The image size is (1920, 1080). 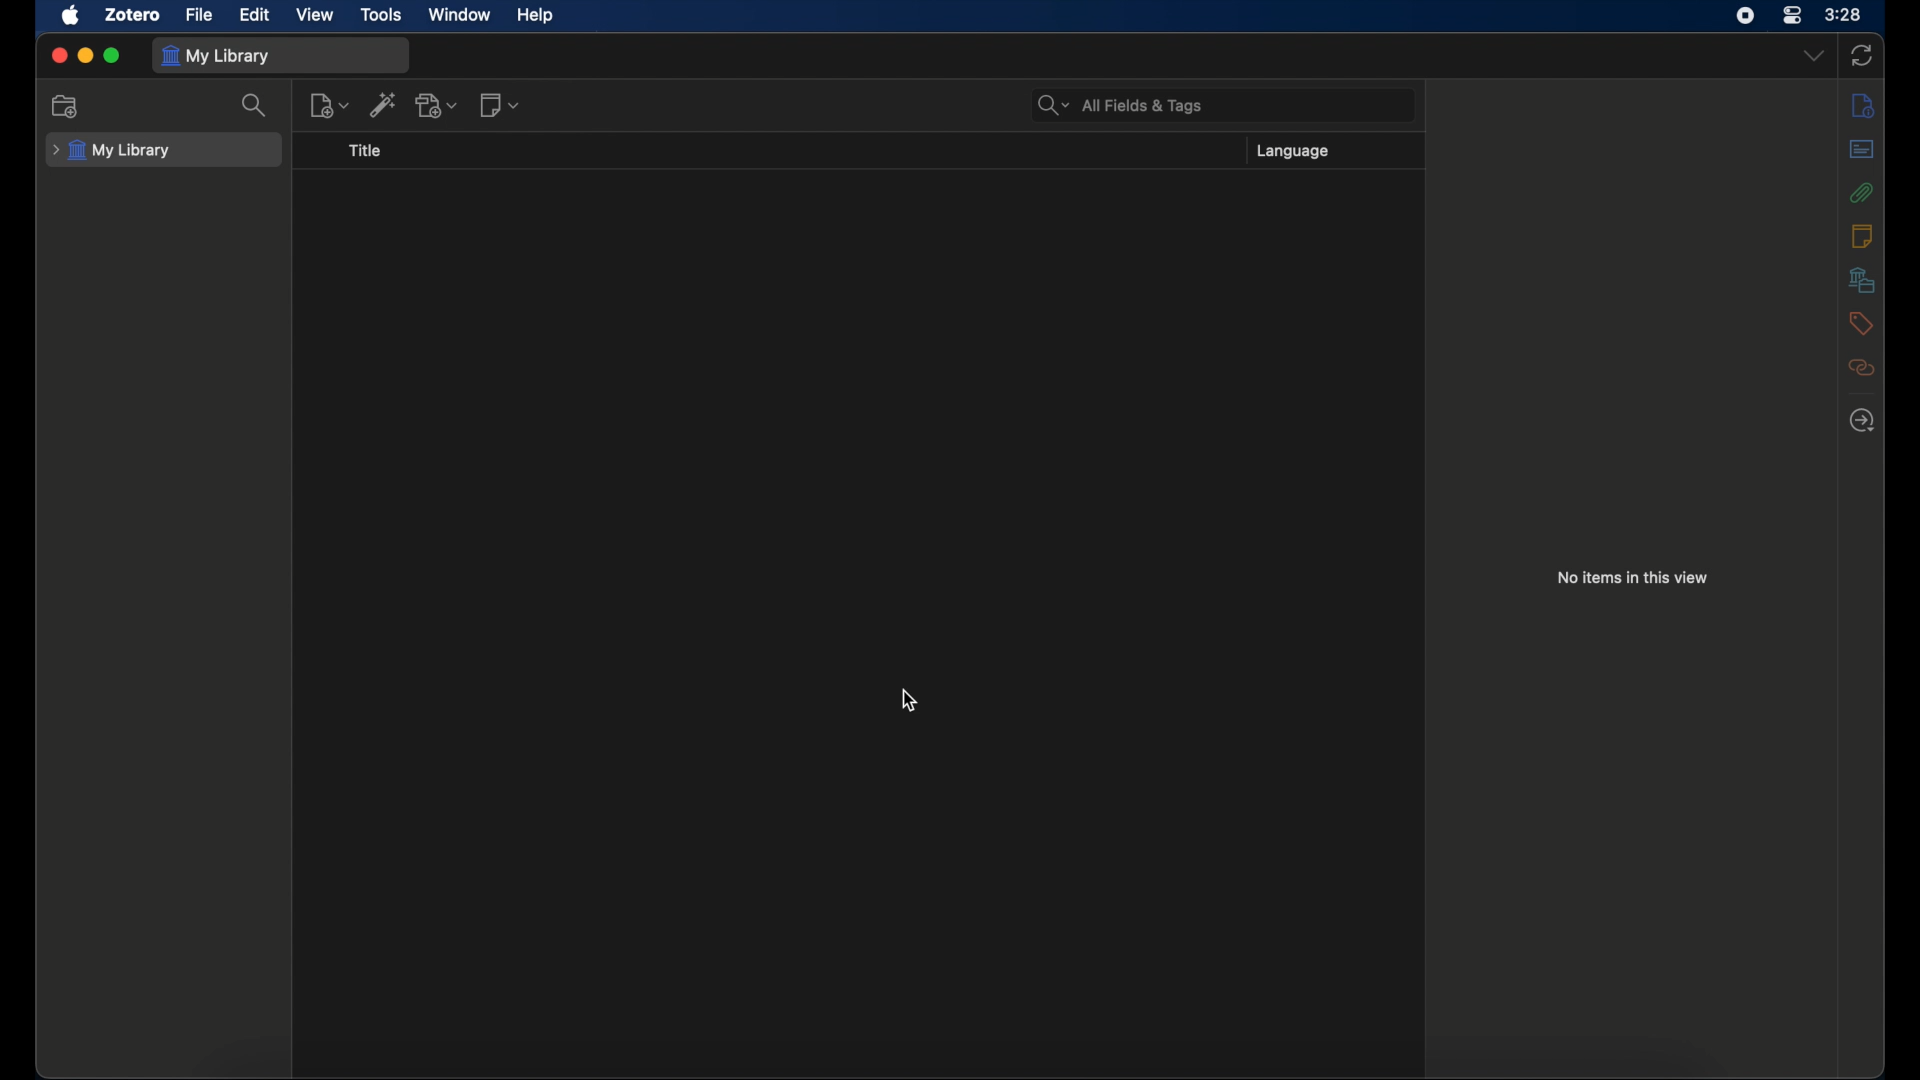 I want to click on screen recorder , so click(x=1745, y=15).